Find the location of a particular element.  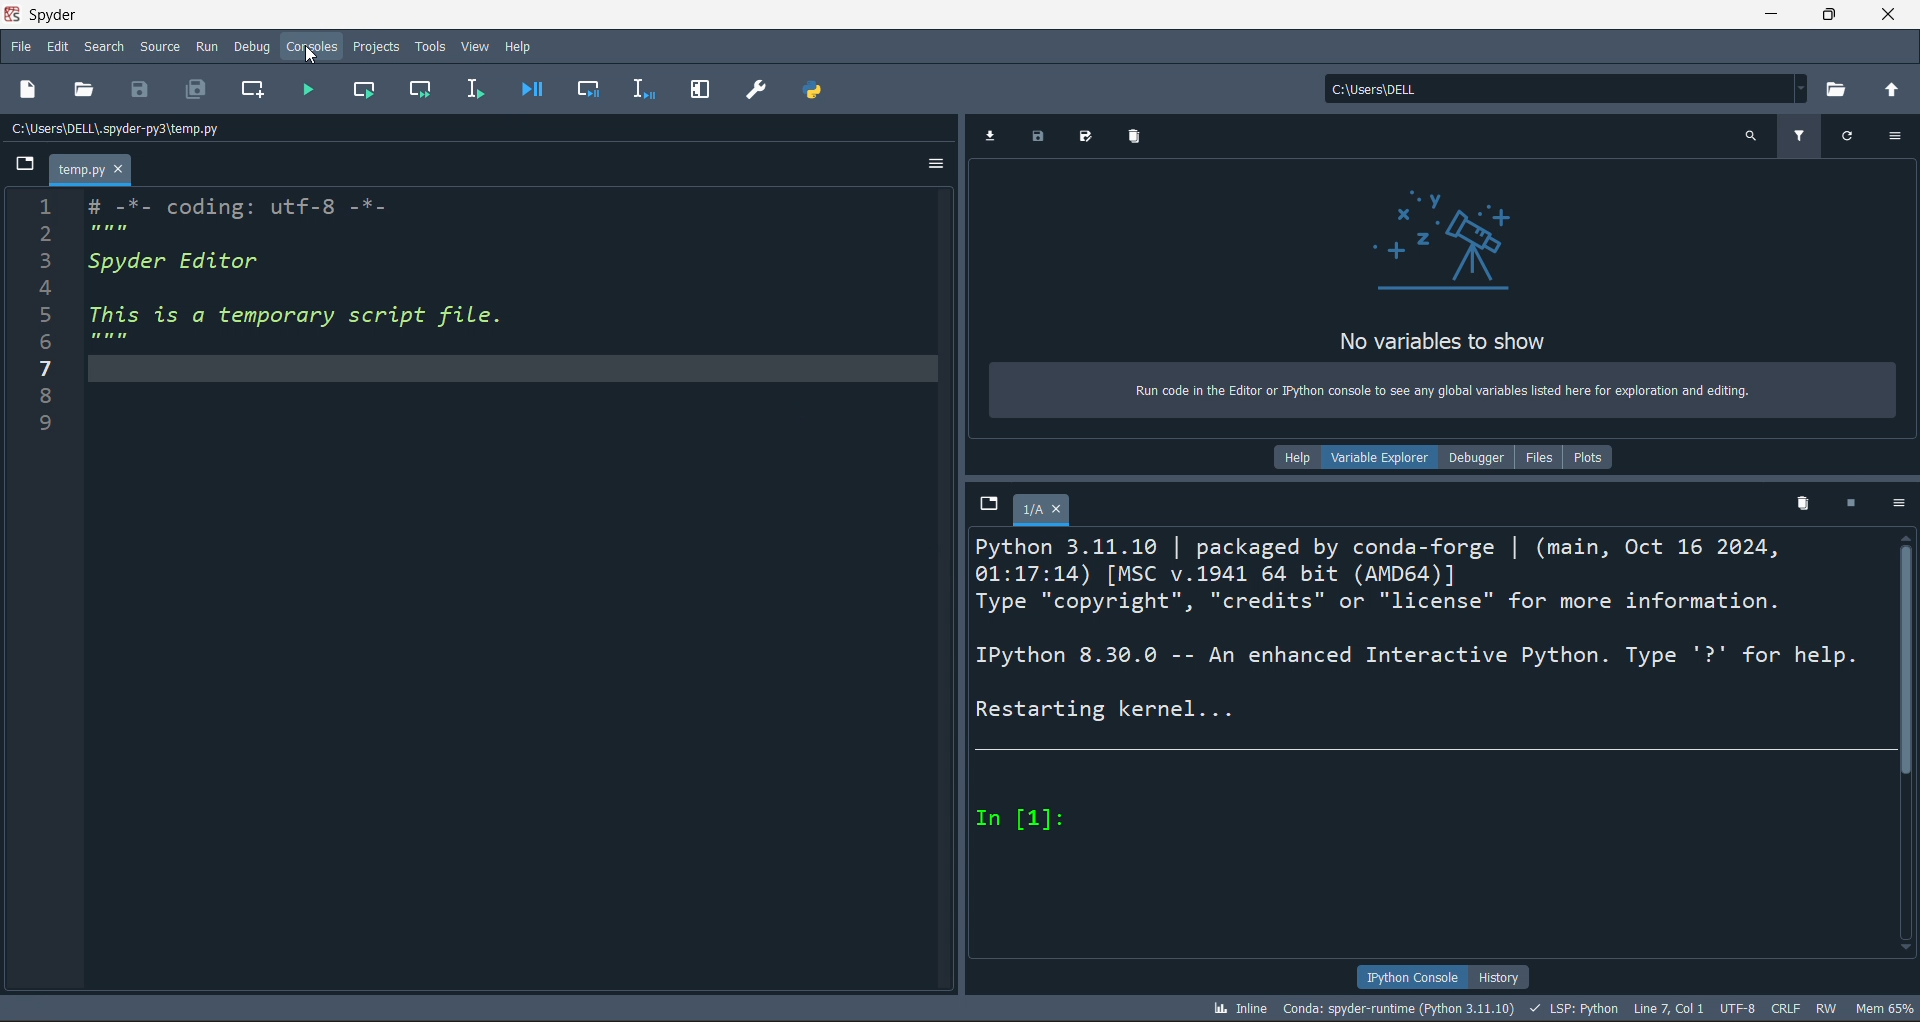

new file is located at coordinates (30, 90).